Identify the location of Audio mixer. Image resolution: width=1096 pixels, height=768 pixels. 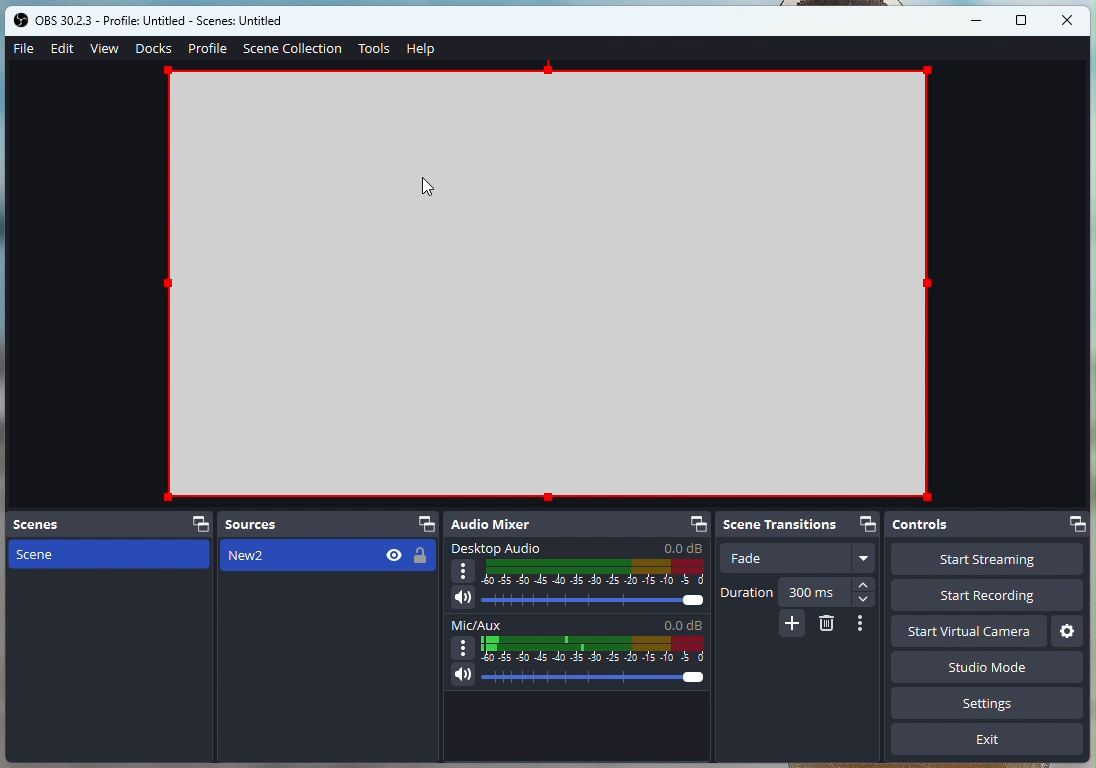
(578, 525).